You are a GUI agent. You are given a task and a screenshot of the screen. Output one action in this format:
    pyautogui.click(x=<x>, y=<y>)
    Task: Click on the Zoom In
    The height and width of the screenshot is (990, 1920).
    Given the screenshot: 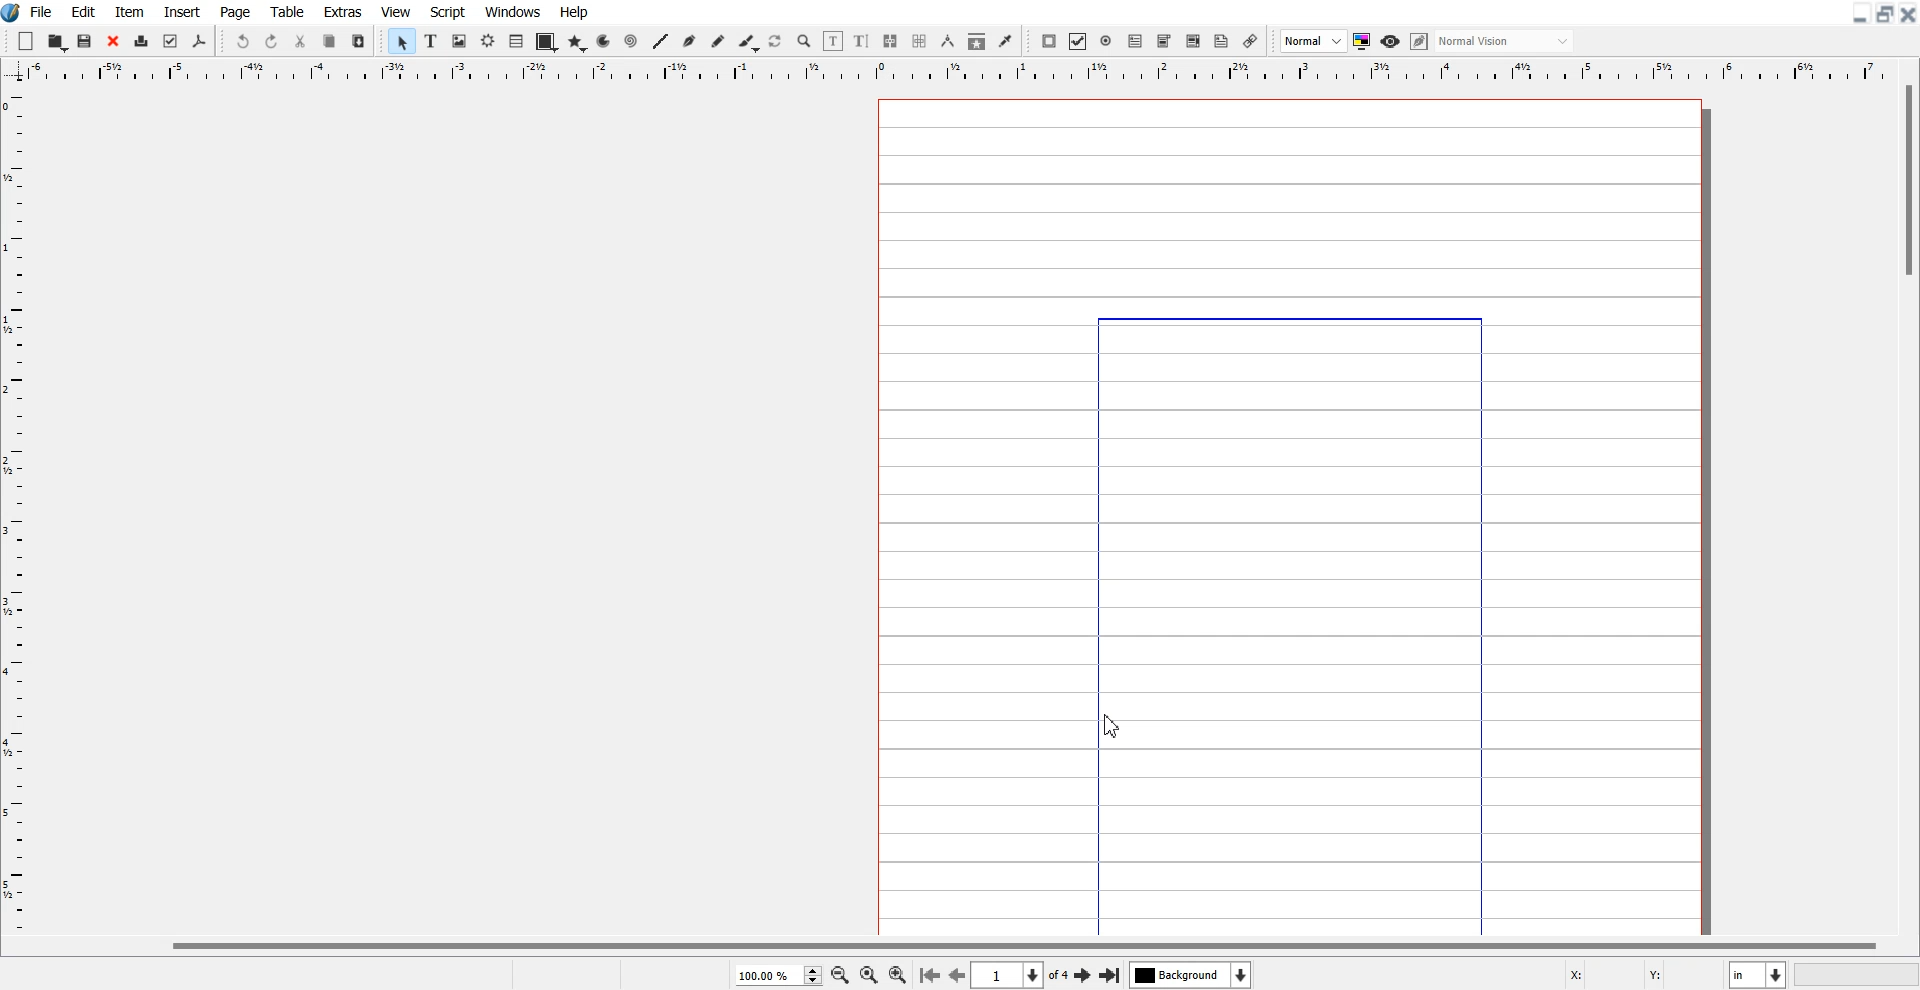 What is the action you would take?
    pyautogui.click(x=898, y=974)
    